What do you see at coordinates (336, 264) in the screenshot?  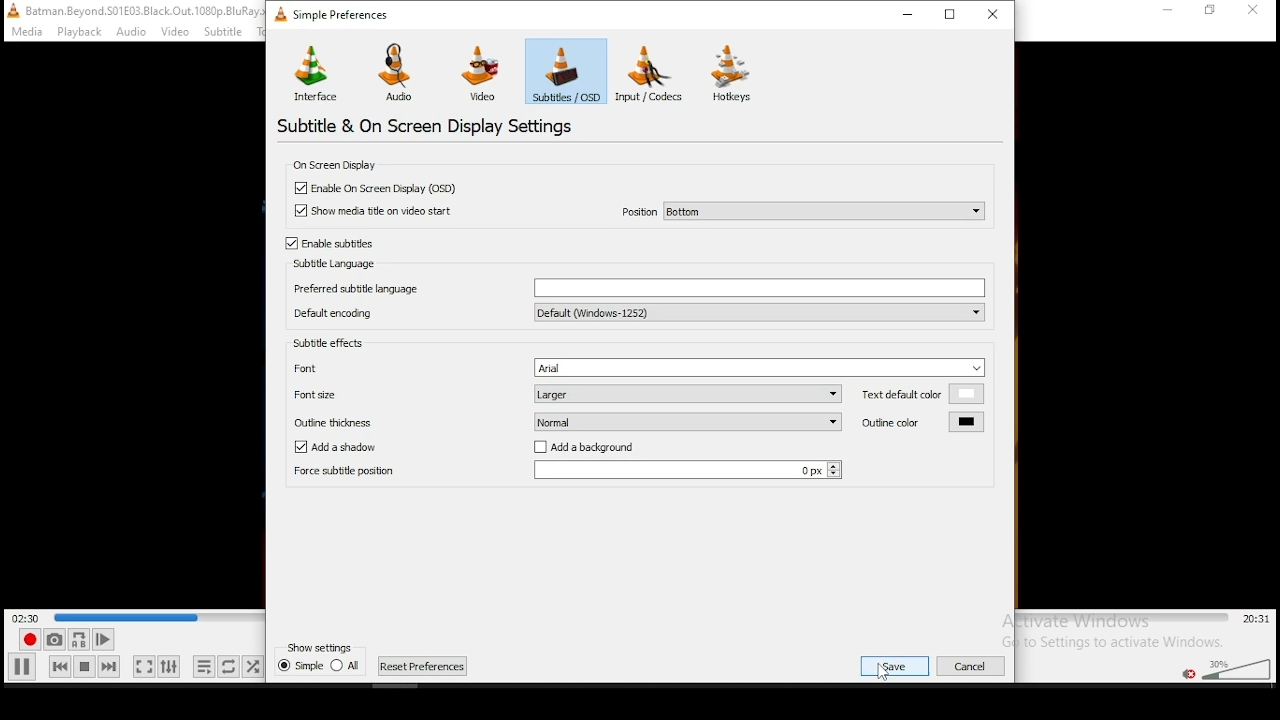 I see `subtitle language` at bounding box center [336, 264].